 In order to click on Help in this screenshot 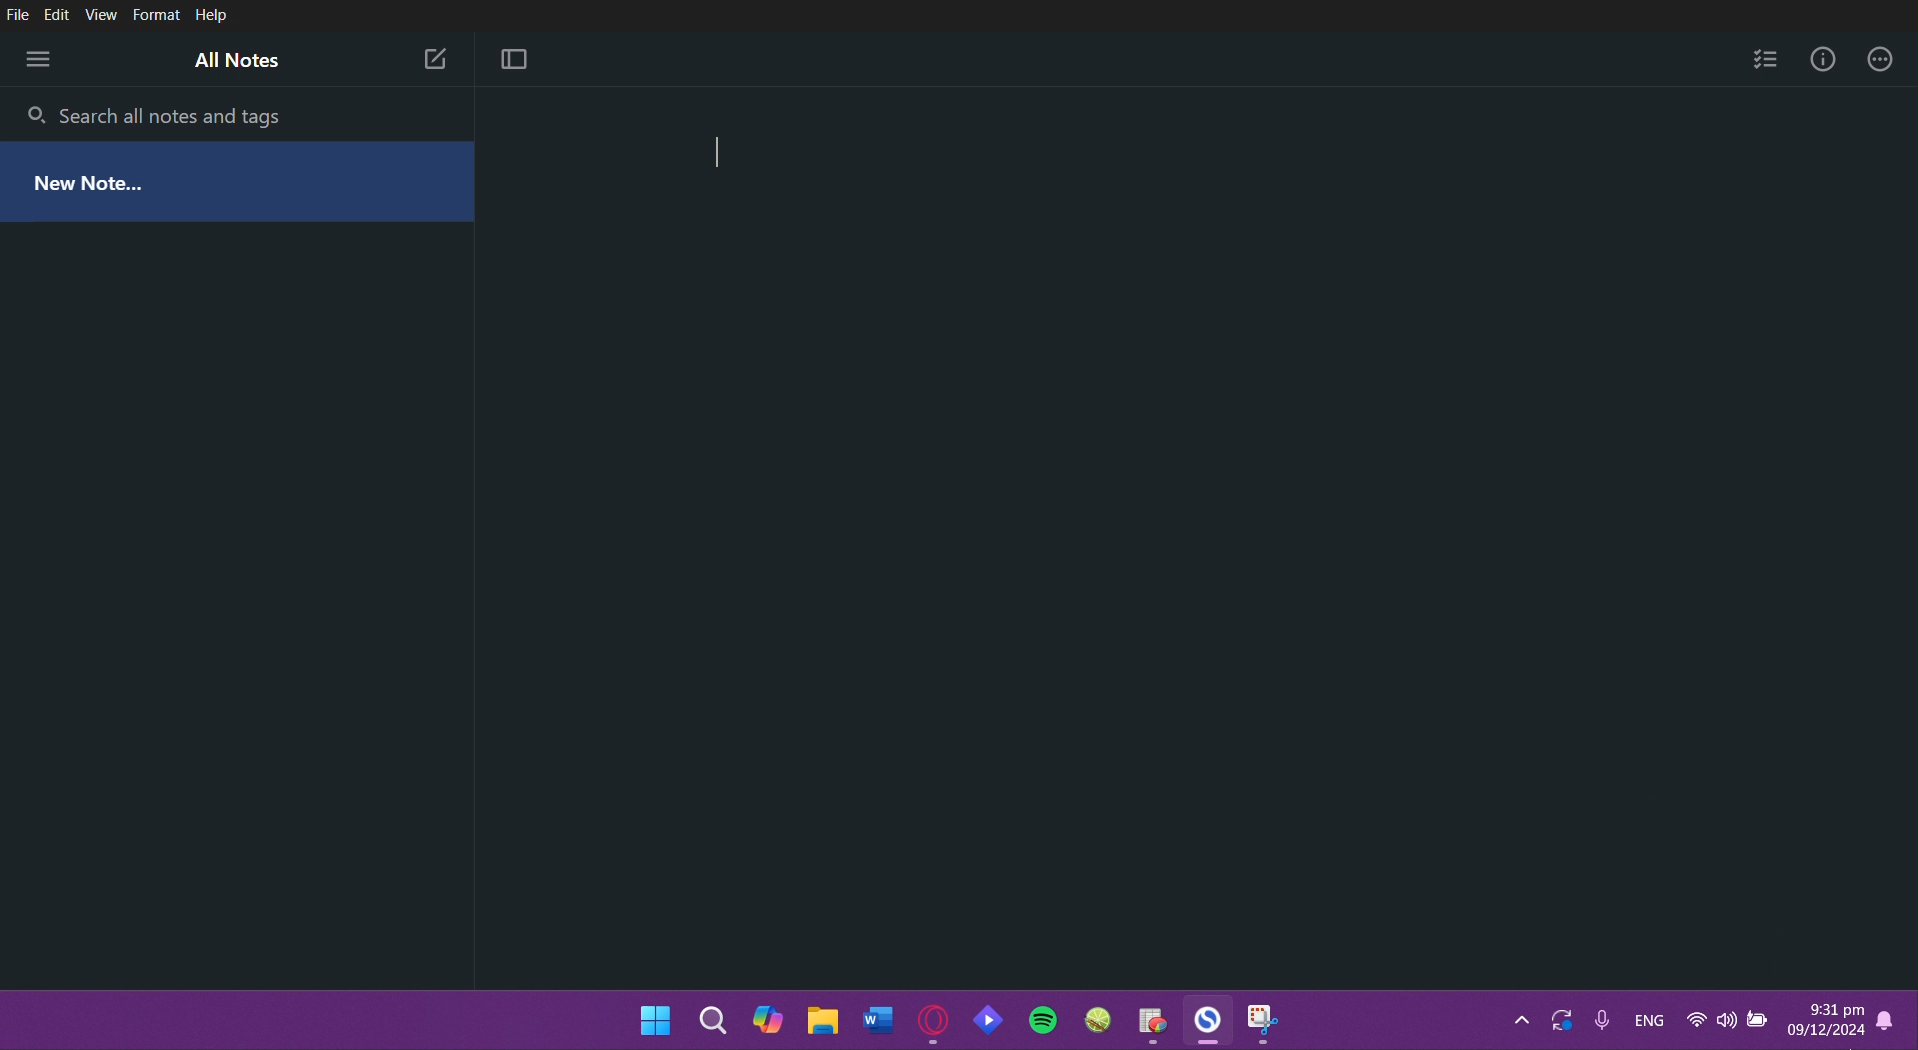, I will do `click(212, 15)`.